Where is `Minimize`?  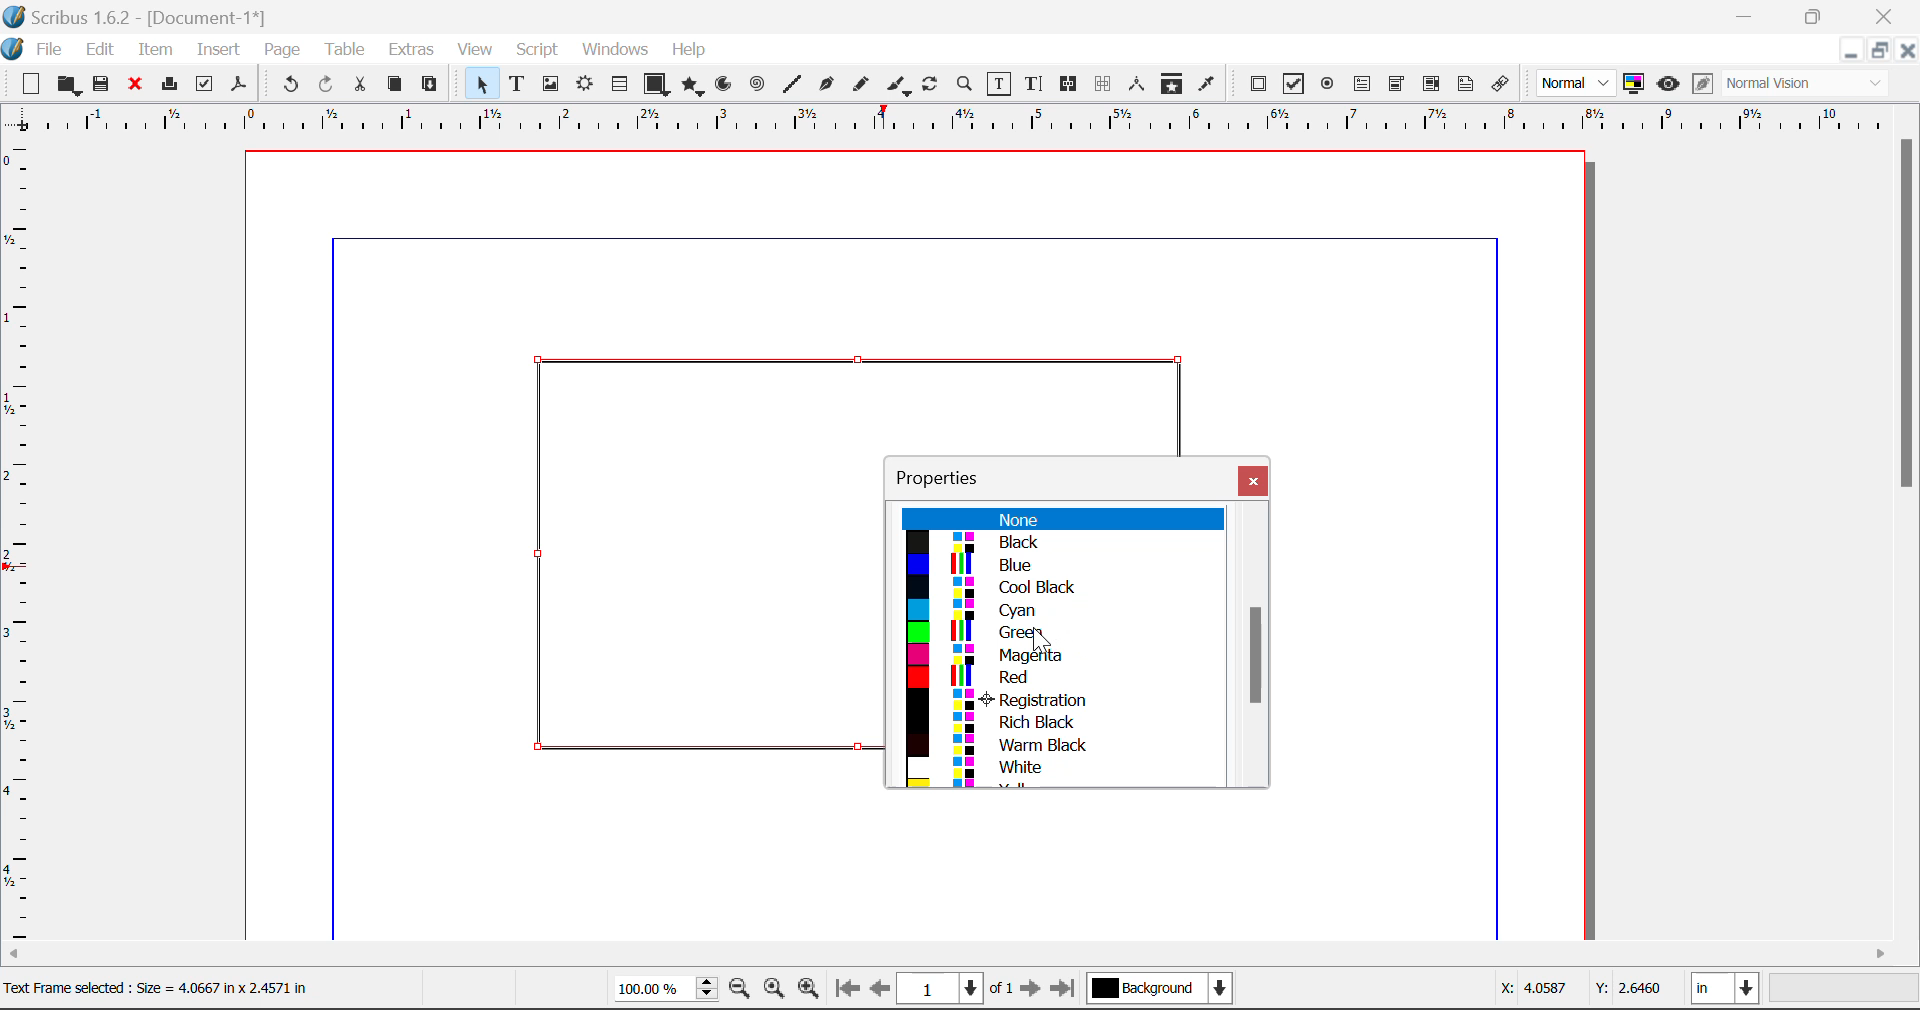 Minimize is located at coordinates (1879, 50).